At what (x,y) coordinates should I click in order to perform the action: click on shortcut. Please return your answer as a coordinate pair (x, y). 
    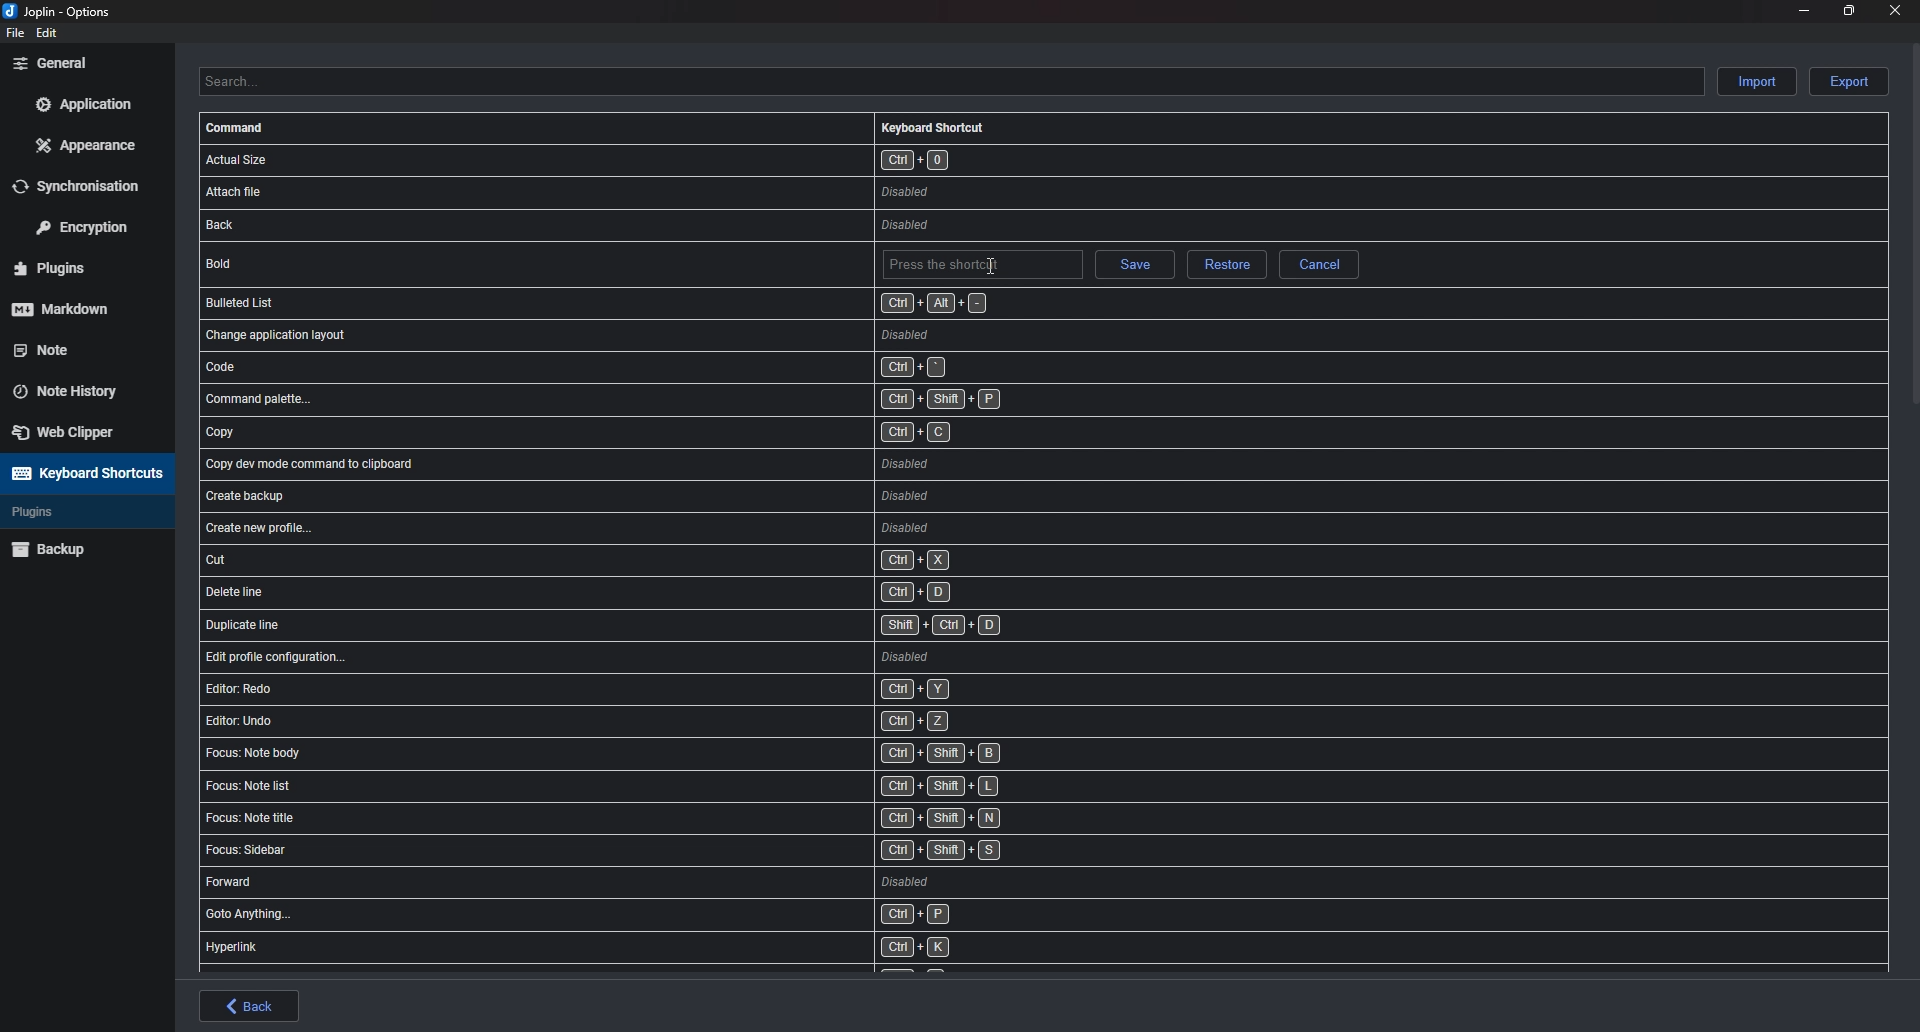
    Looking at the image, I should click on (660, 883).